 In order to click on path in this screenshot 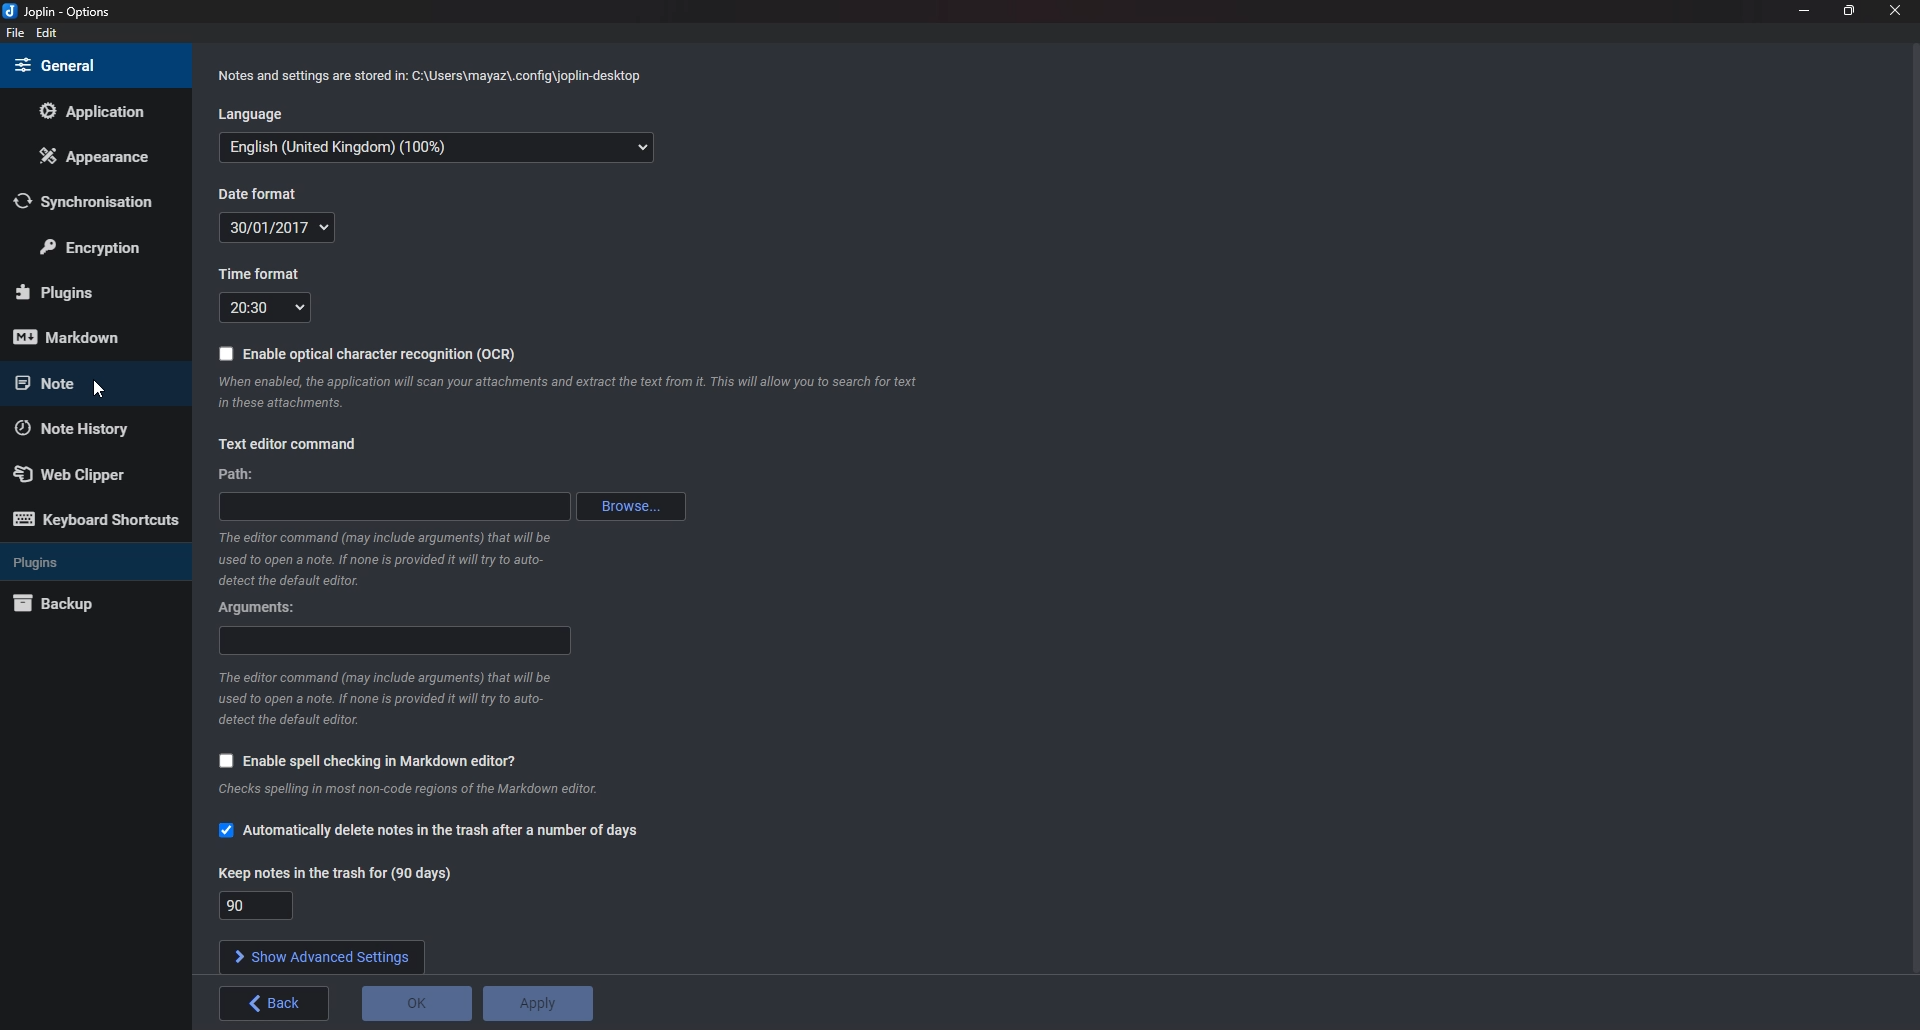, I will do `click(241, 475)`.